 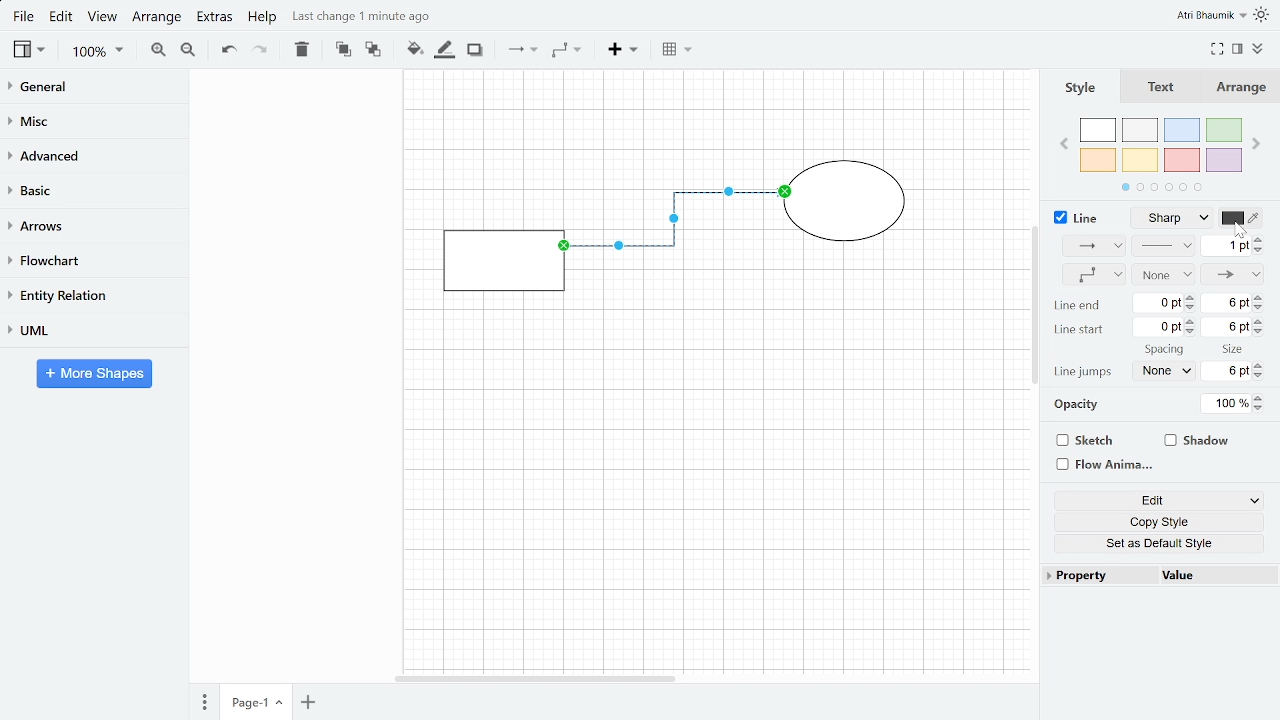 What do you see at coordinates (1098, 131) in the screenshot?
I see `white` at bounding box center [1098, 131].